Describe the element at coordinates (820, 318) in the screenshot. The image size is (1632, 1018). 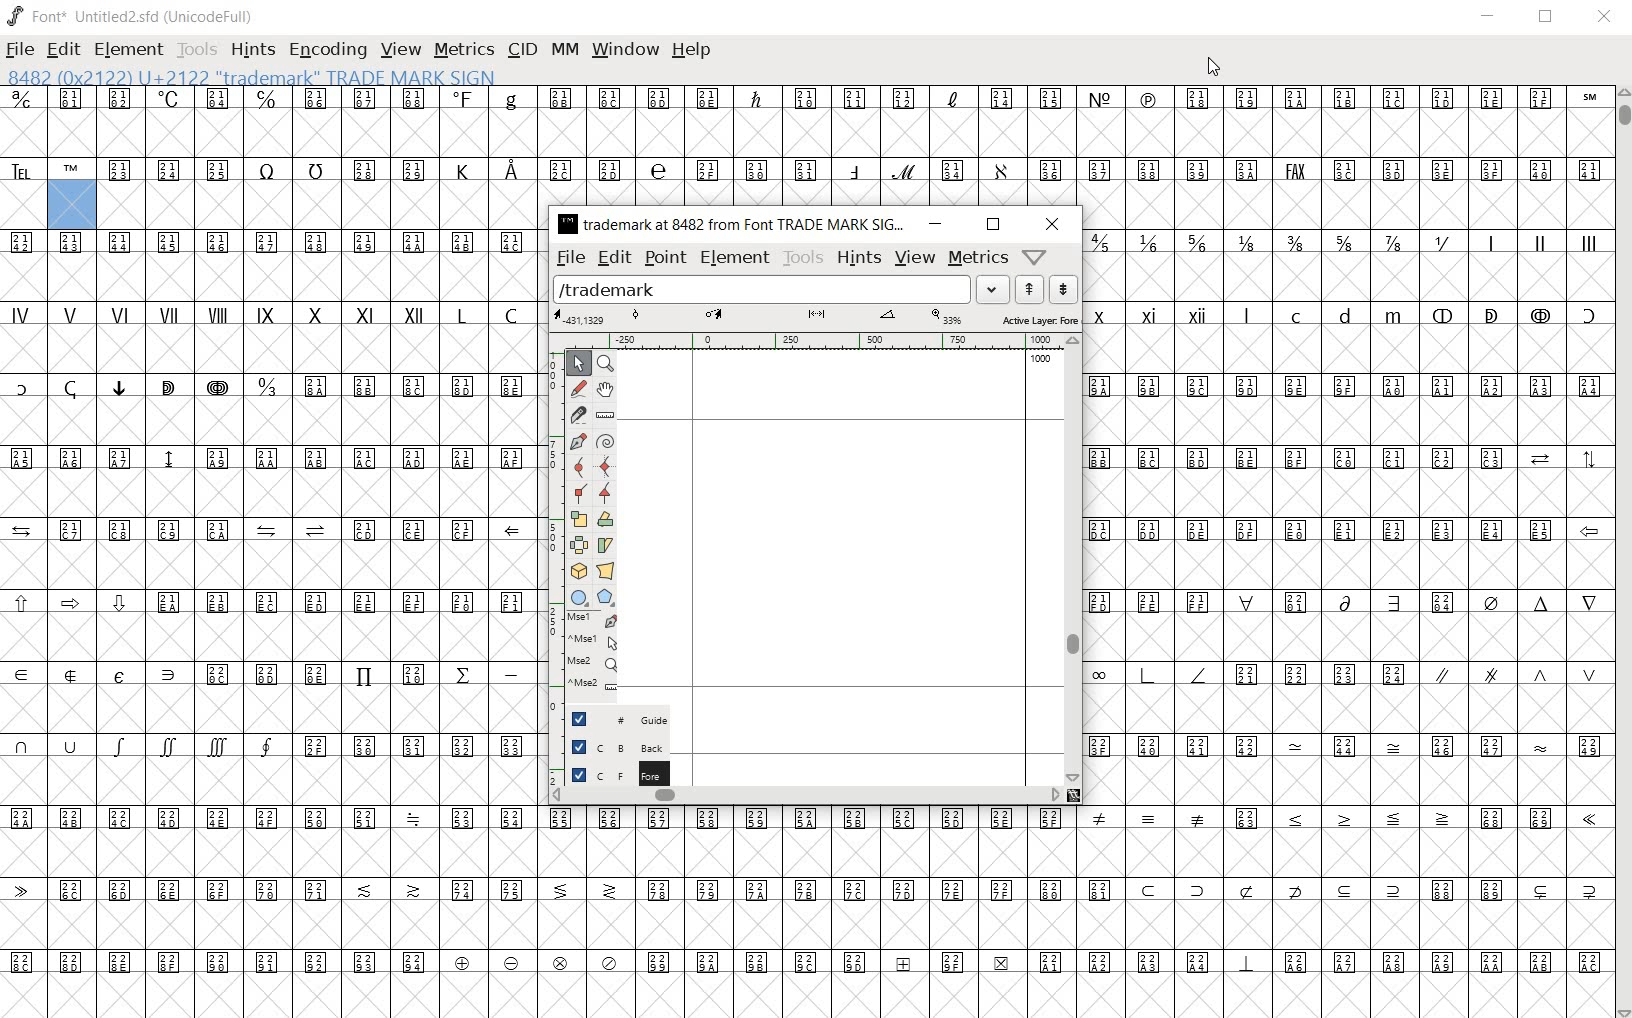
I see `active layer: foreground` at that location.